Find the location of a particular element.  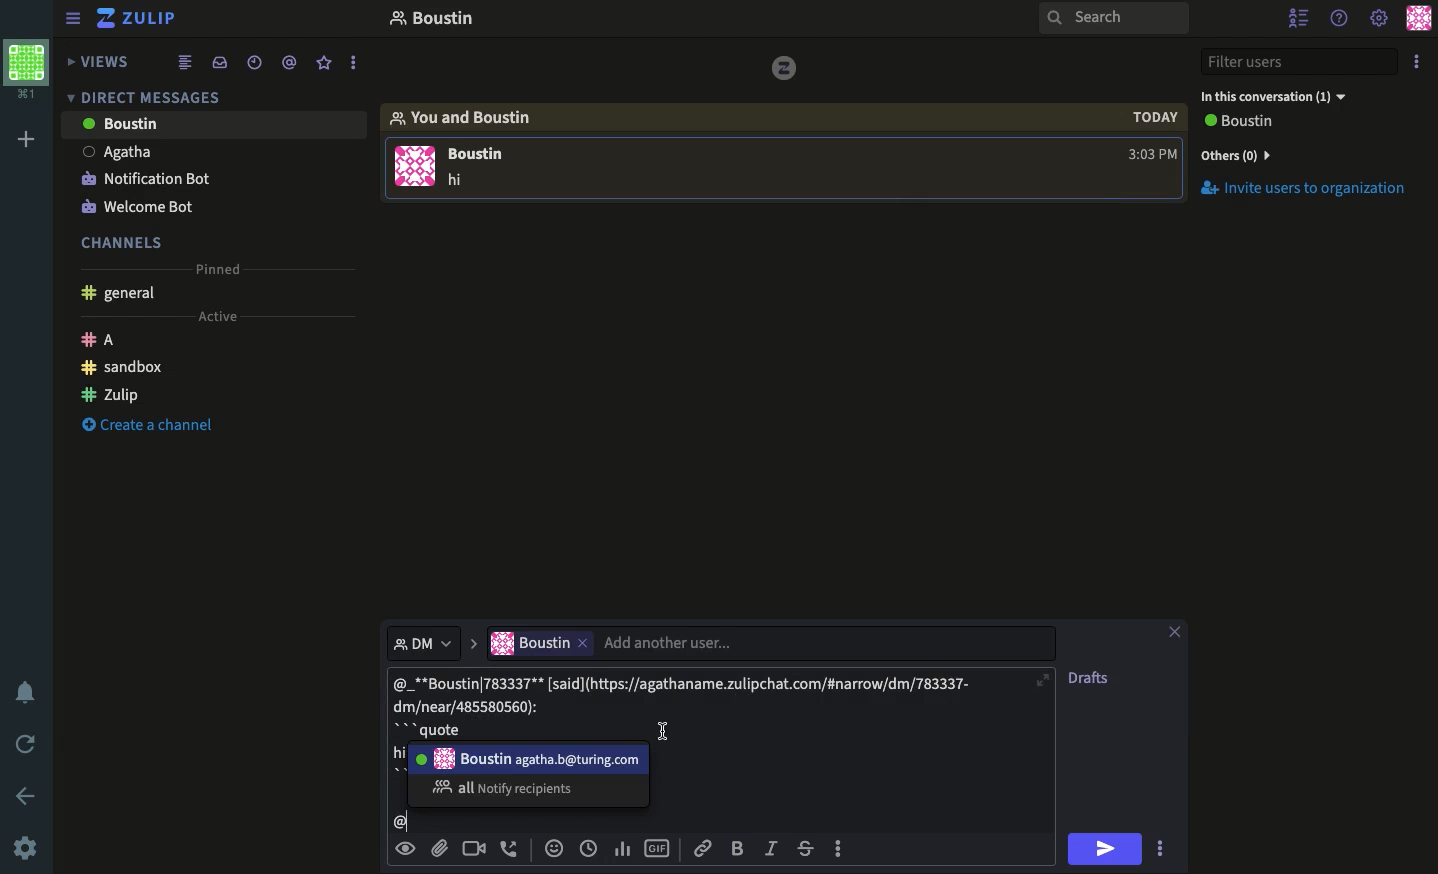

Send is located at coordinates (1108, 848).